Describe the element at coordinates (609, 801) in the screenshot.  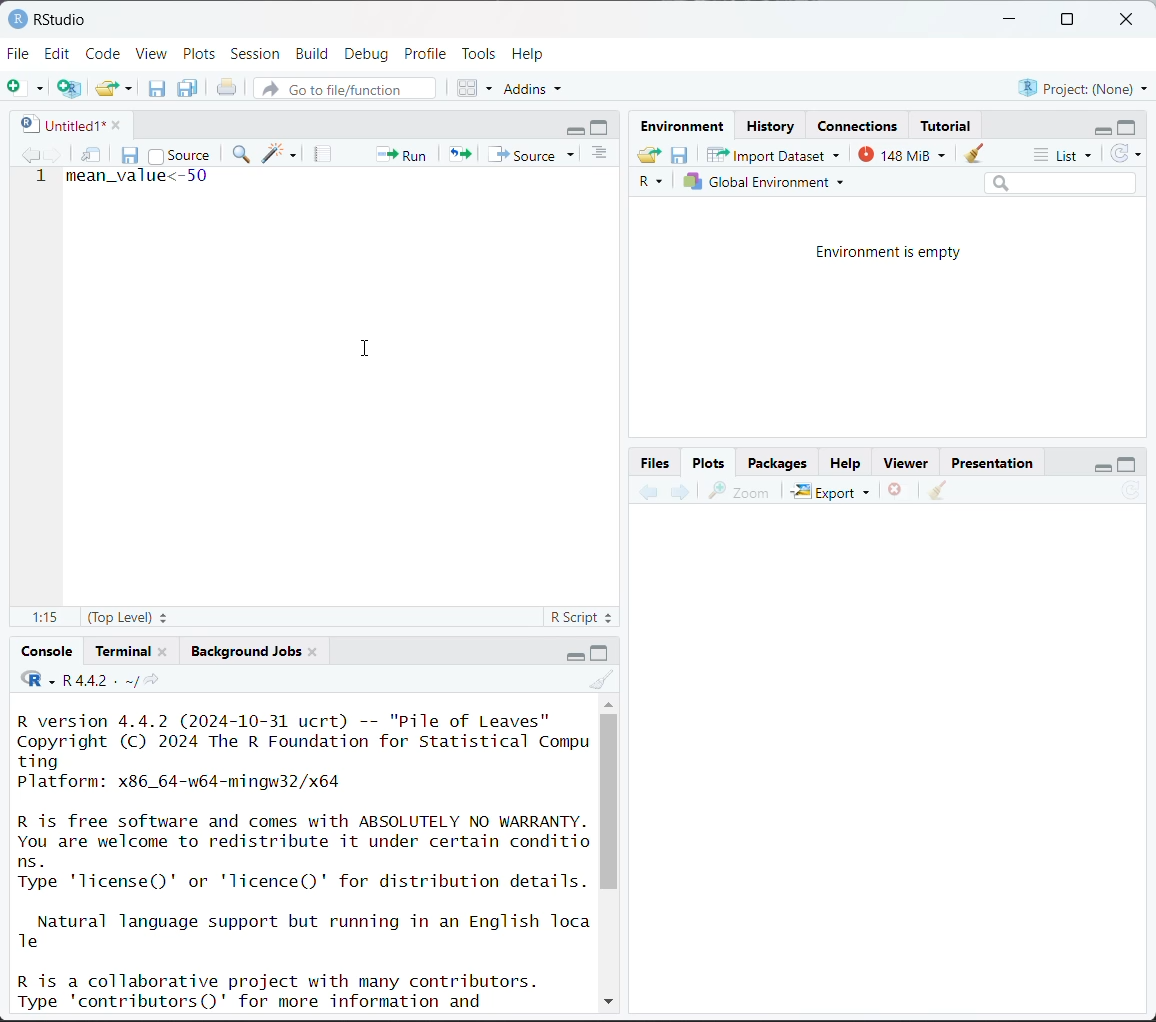
I see `vertical scroll bar` at that location.